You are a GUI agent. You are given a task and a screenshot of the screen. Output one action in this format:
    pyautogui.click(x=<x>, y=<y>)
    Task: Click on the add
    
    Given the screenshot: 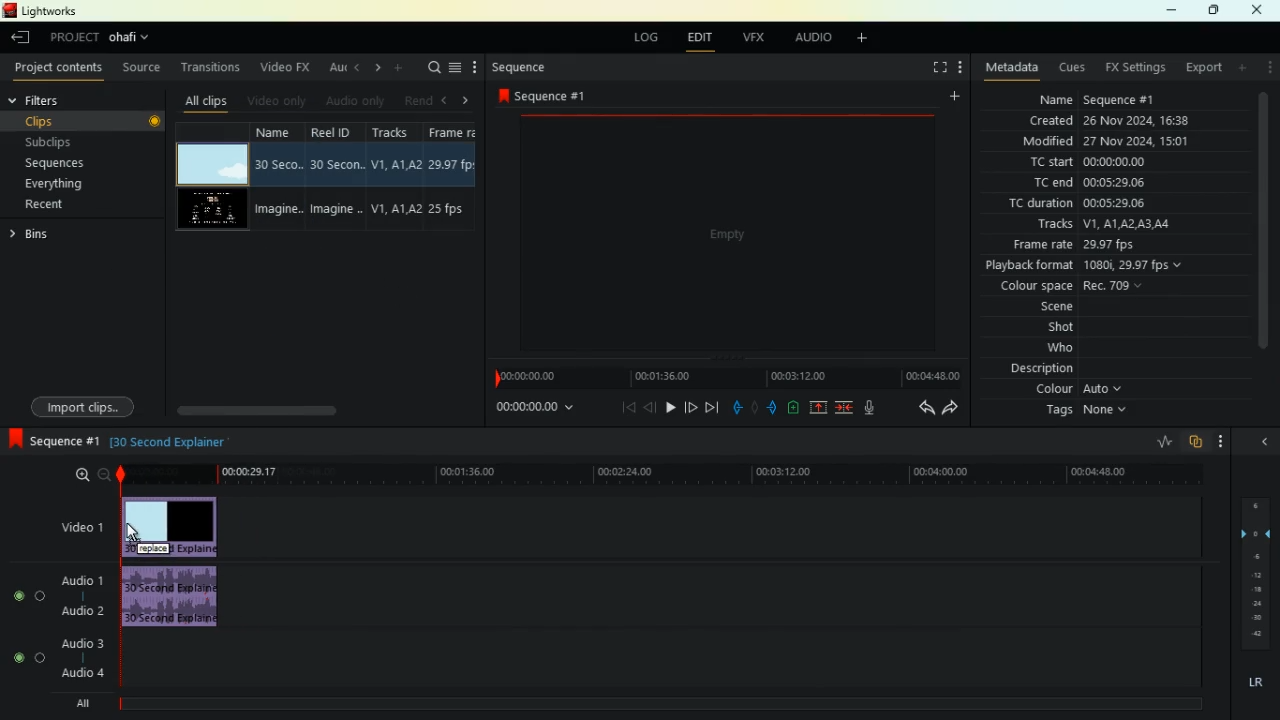 What is the action you would take?
    pyautogui.click(x=866, y=41)
    